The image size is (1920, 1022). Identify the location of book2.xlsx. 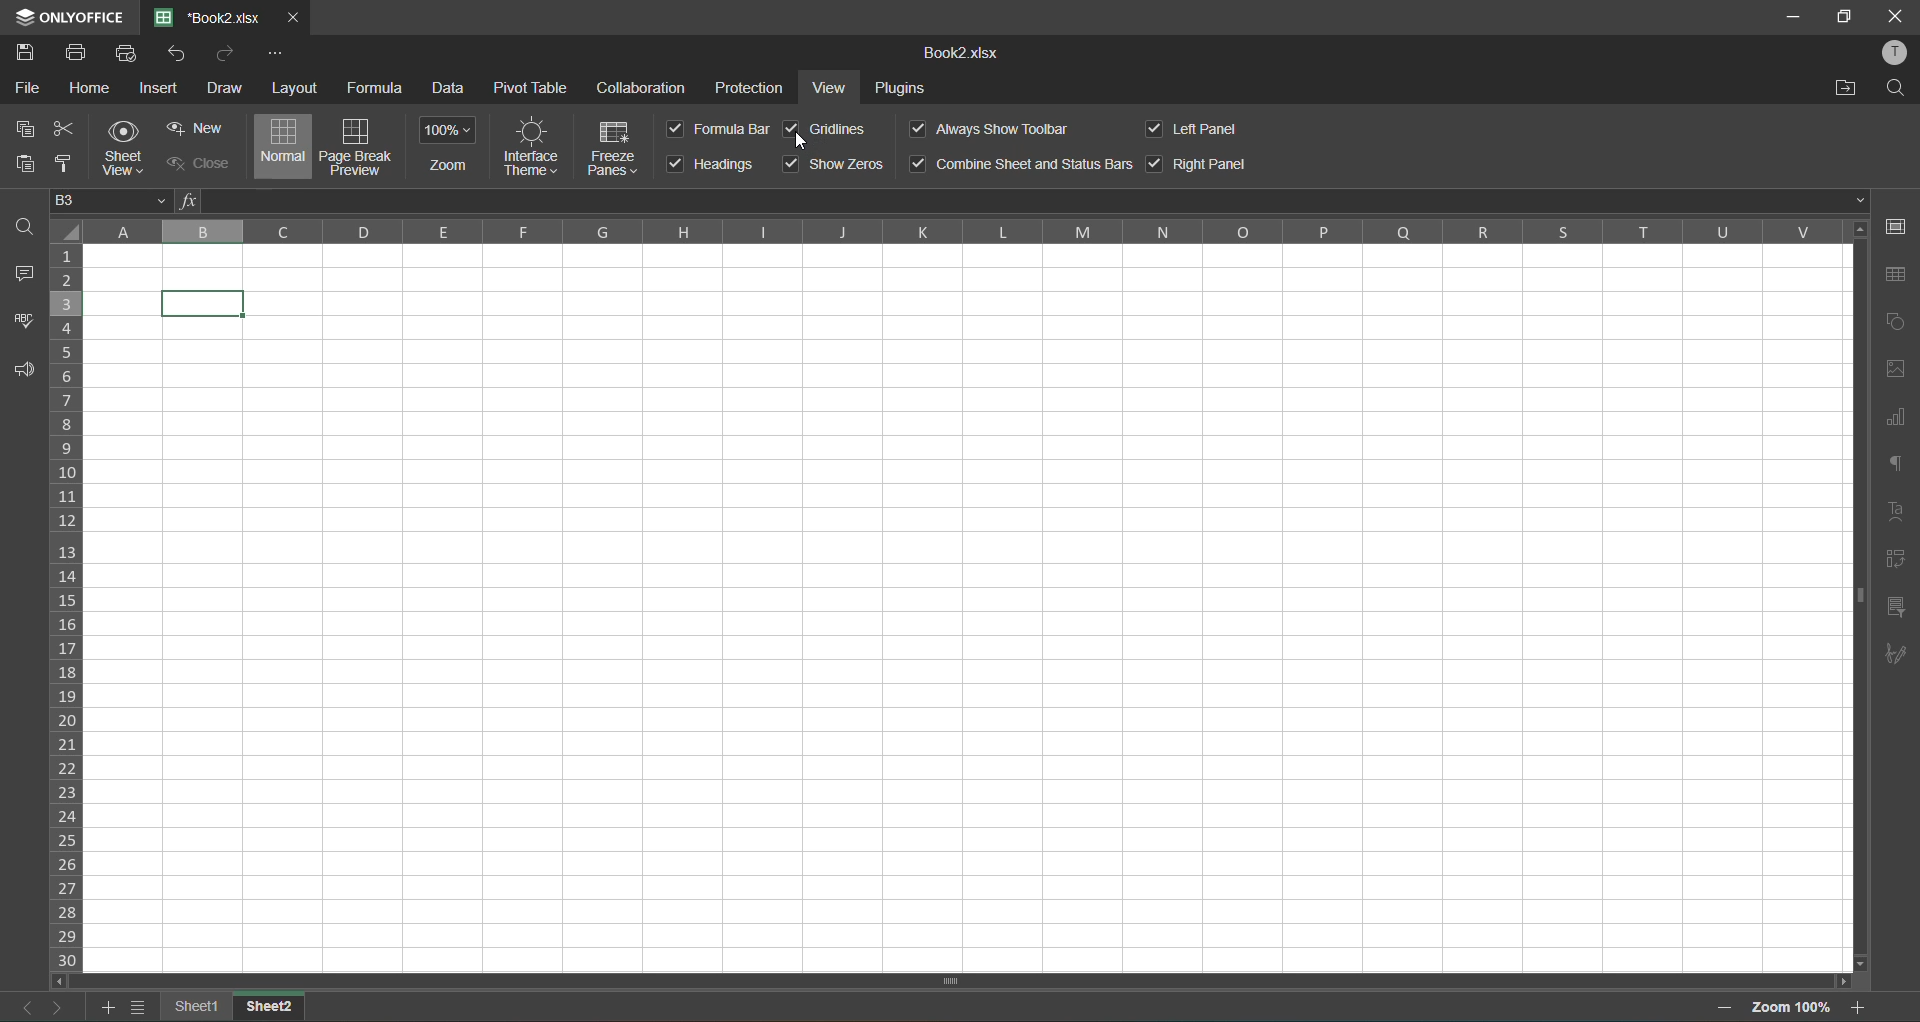
(210, 18).